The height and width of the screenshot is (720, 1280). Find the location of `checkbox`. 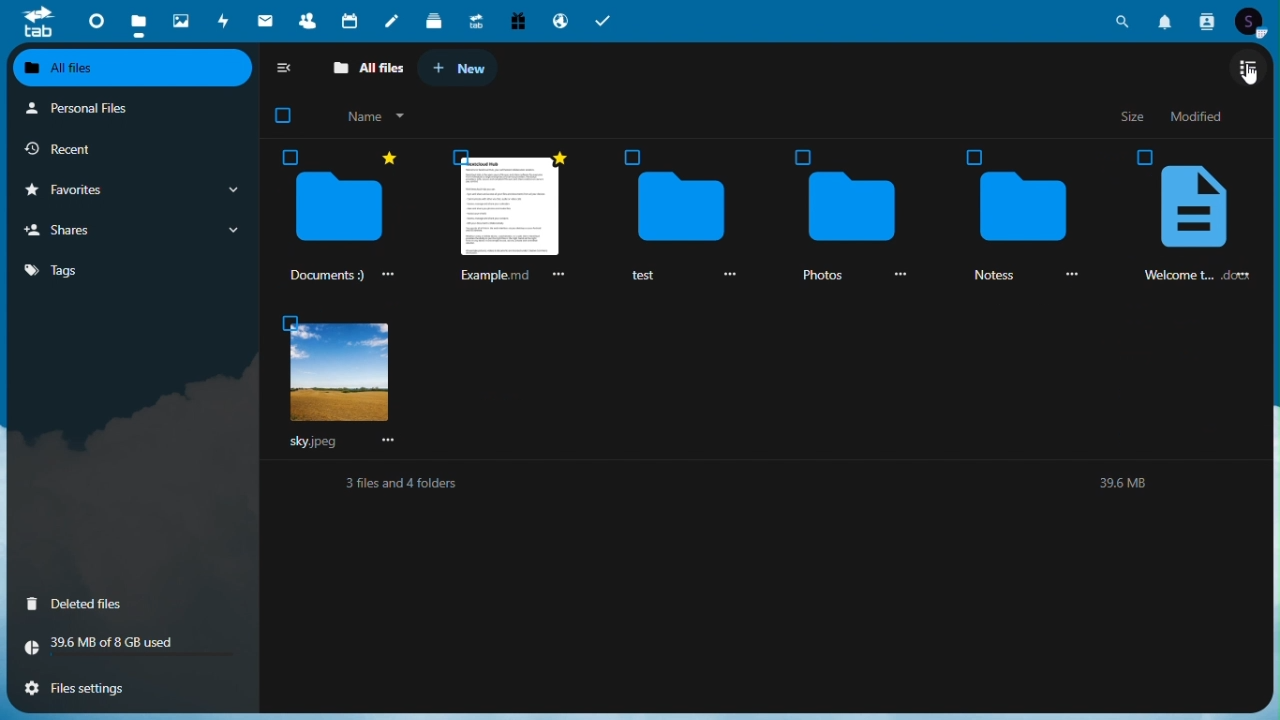

checkbox is located at coordinates (634, 156).